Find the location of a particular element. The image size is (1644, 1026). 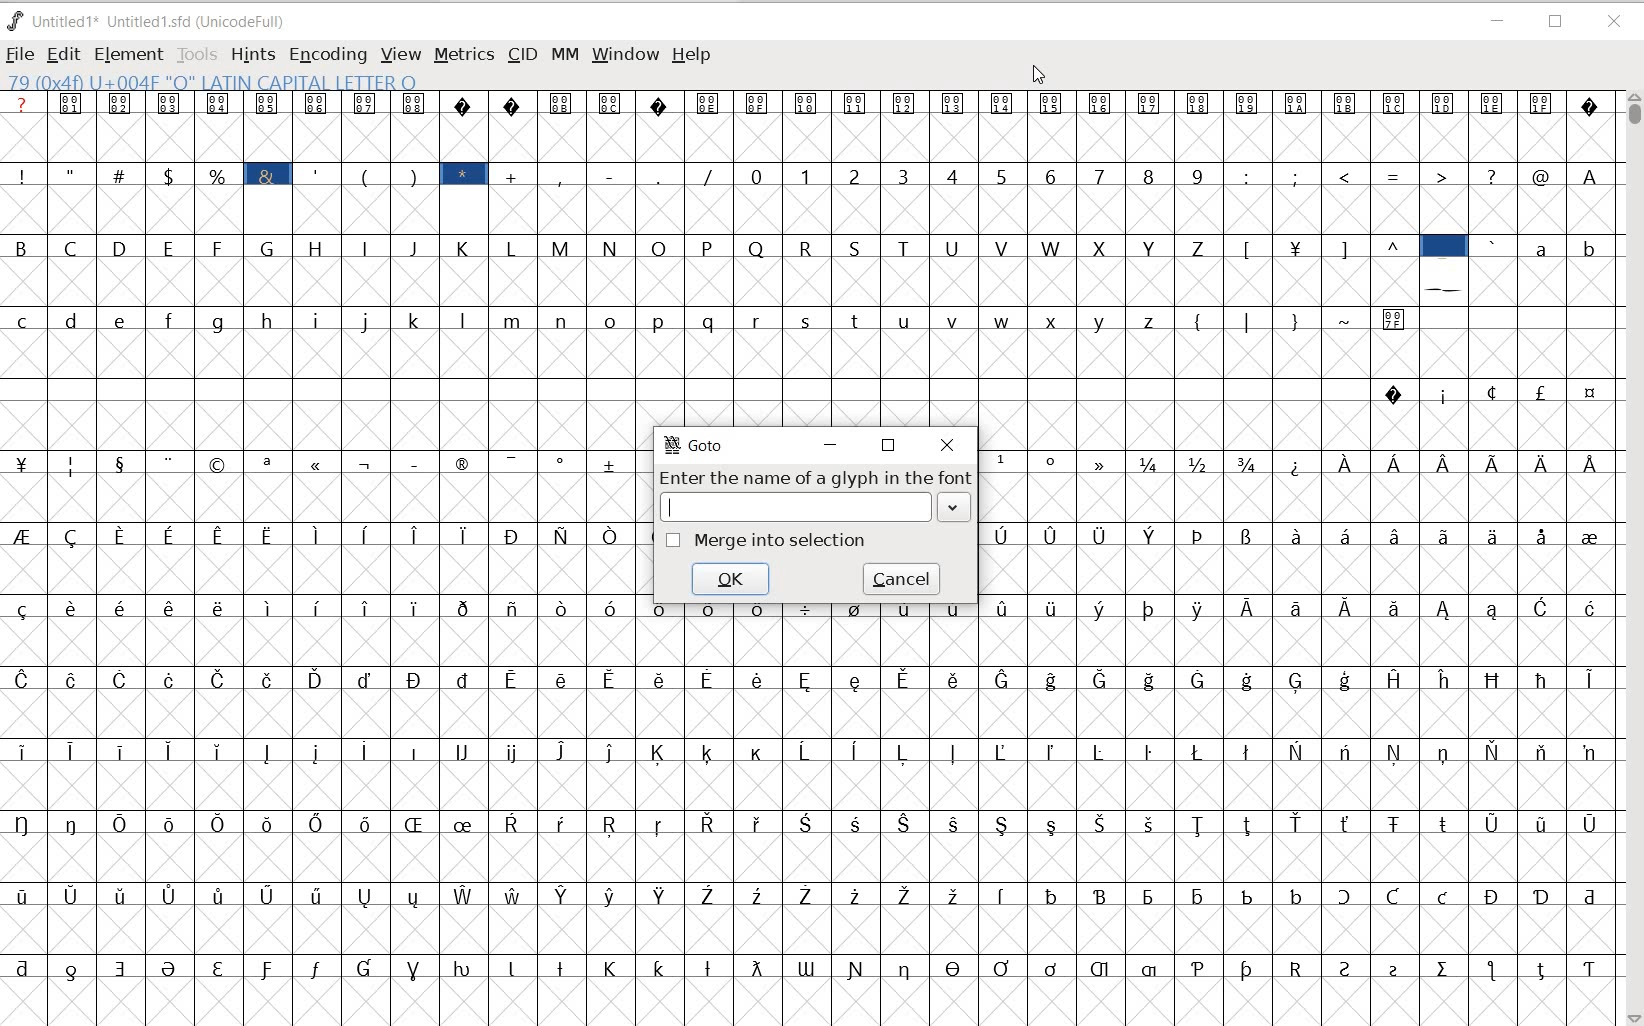

Input field is located at coordinates (796, 507).